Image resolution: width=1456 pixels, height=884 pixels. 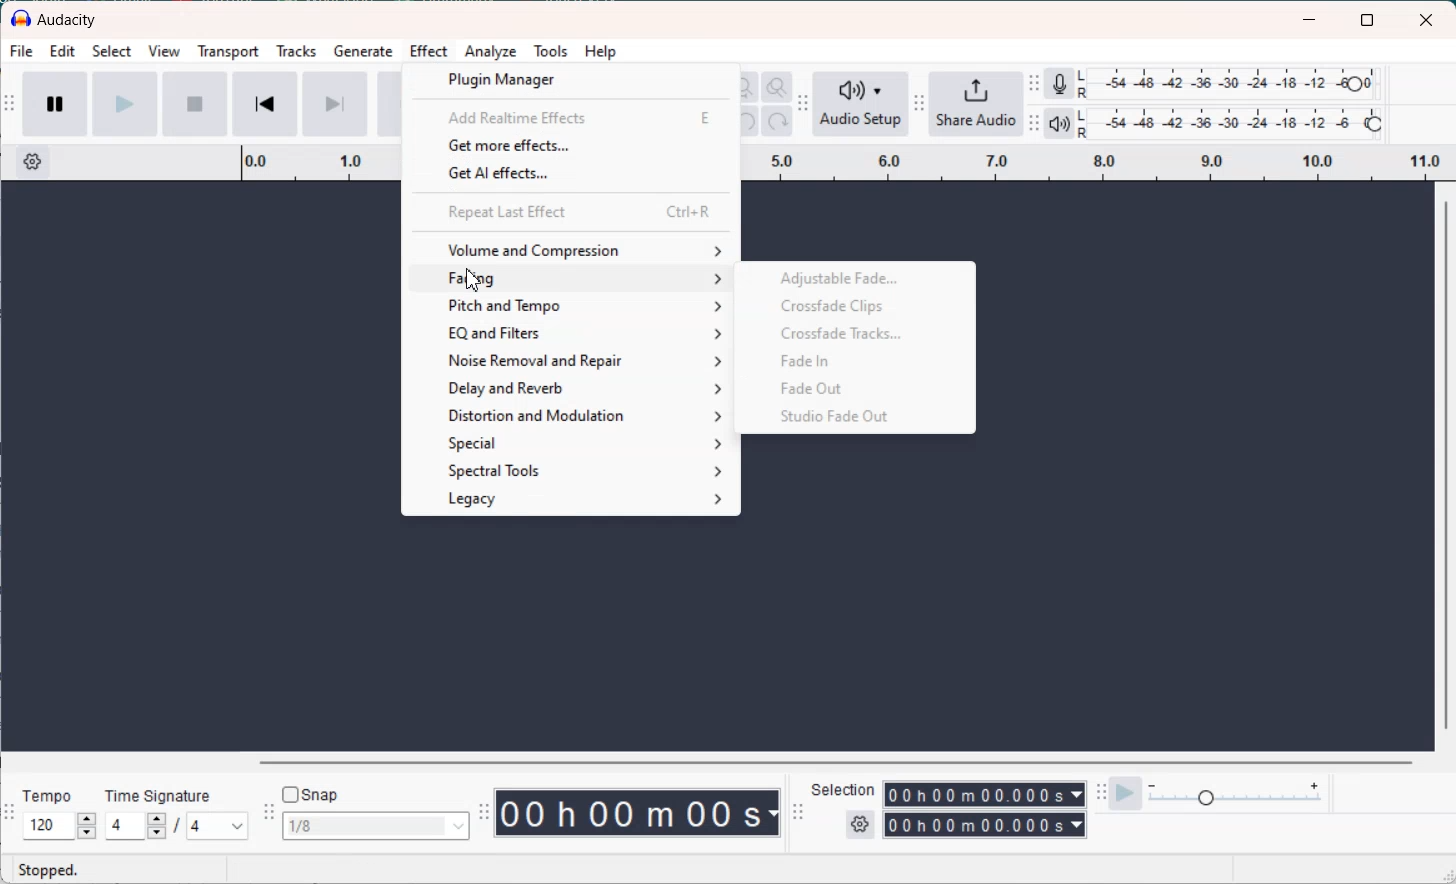 What do you see at coordinates (570, 147) in the screenshot?
I see `Get more effects...` at bounding box center [570, 147].